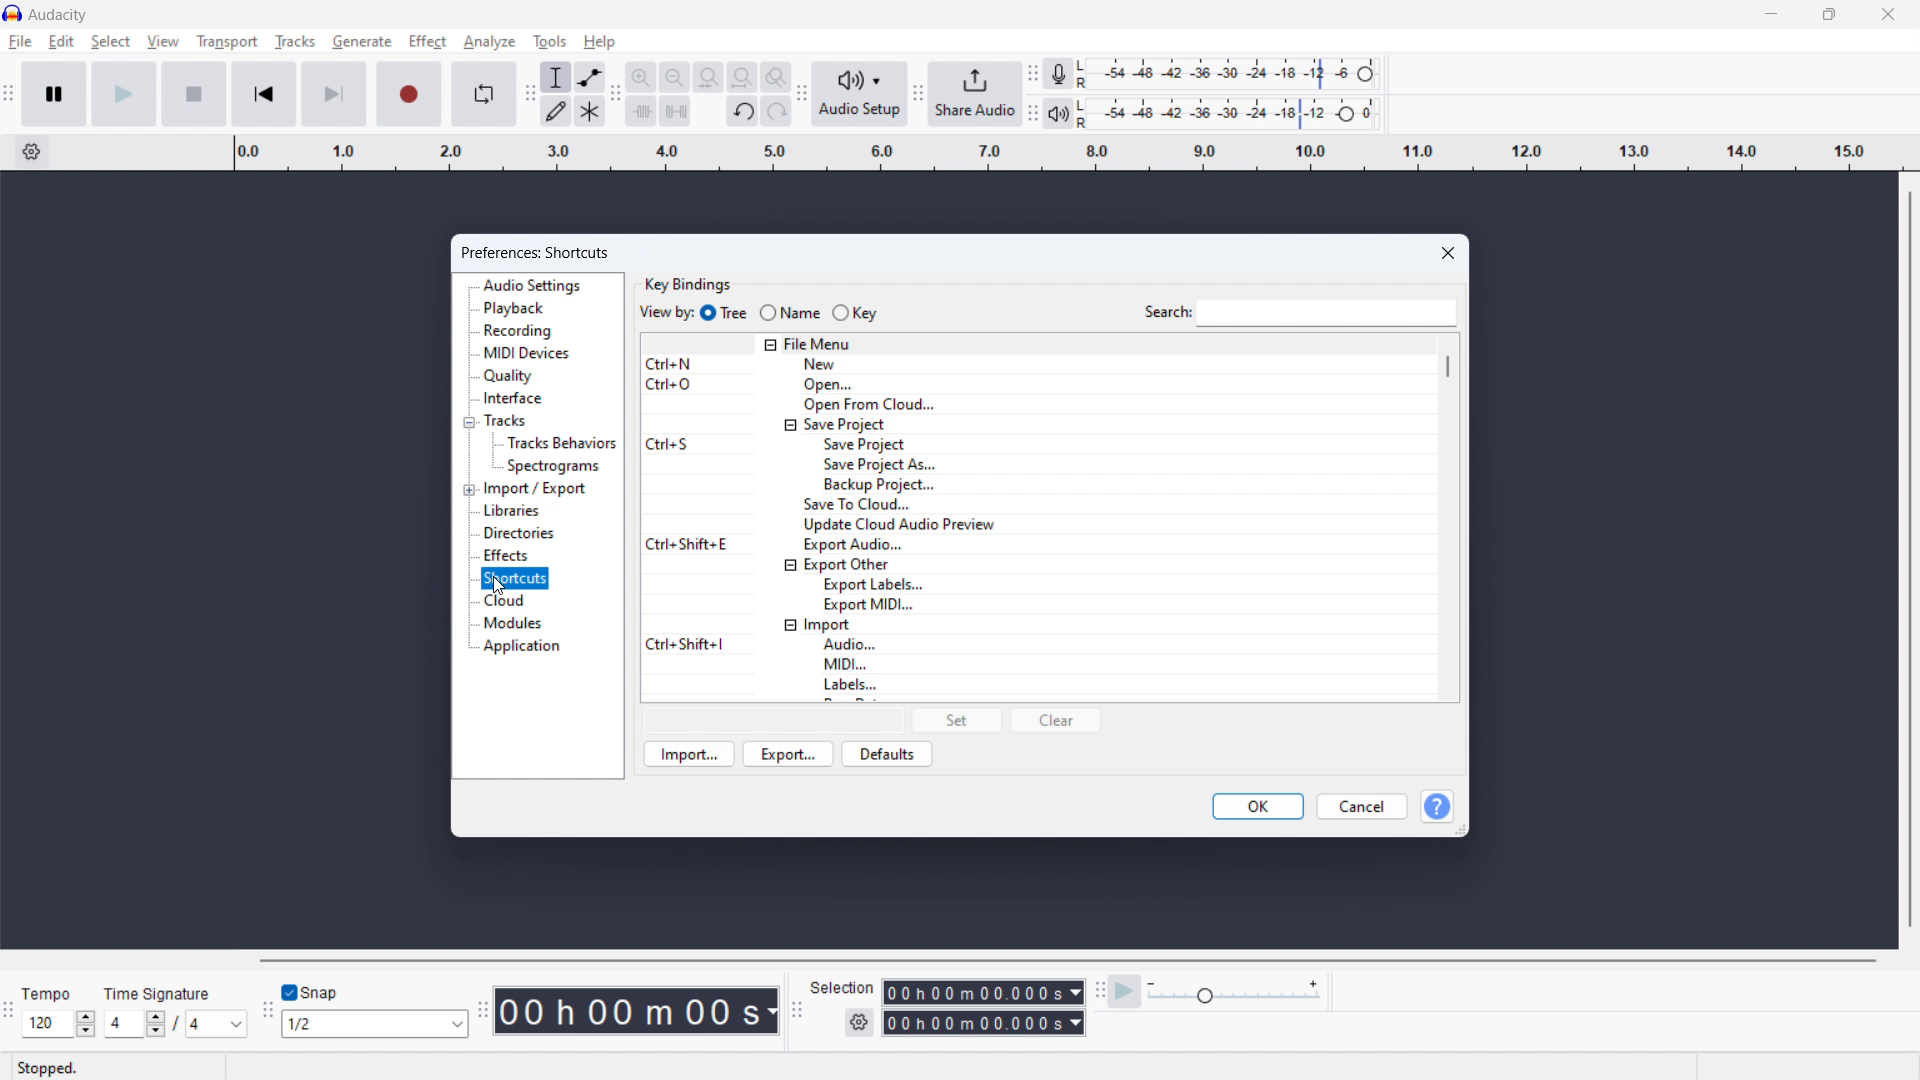 The image size is (1920, 1080). I want to click on Enables movement of tools toolbar, so click(531, 94).